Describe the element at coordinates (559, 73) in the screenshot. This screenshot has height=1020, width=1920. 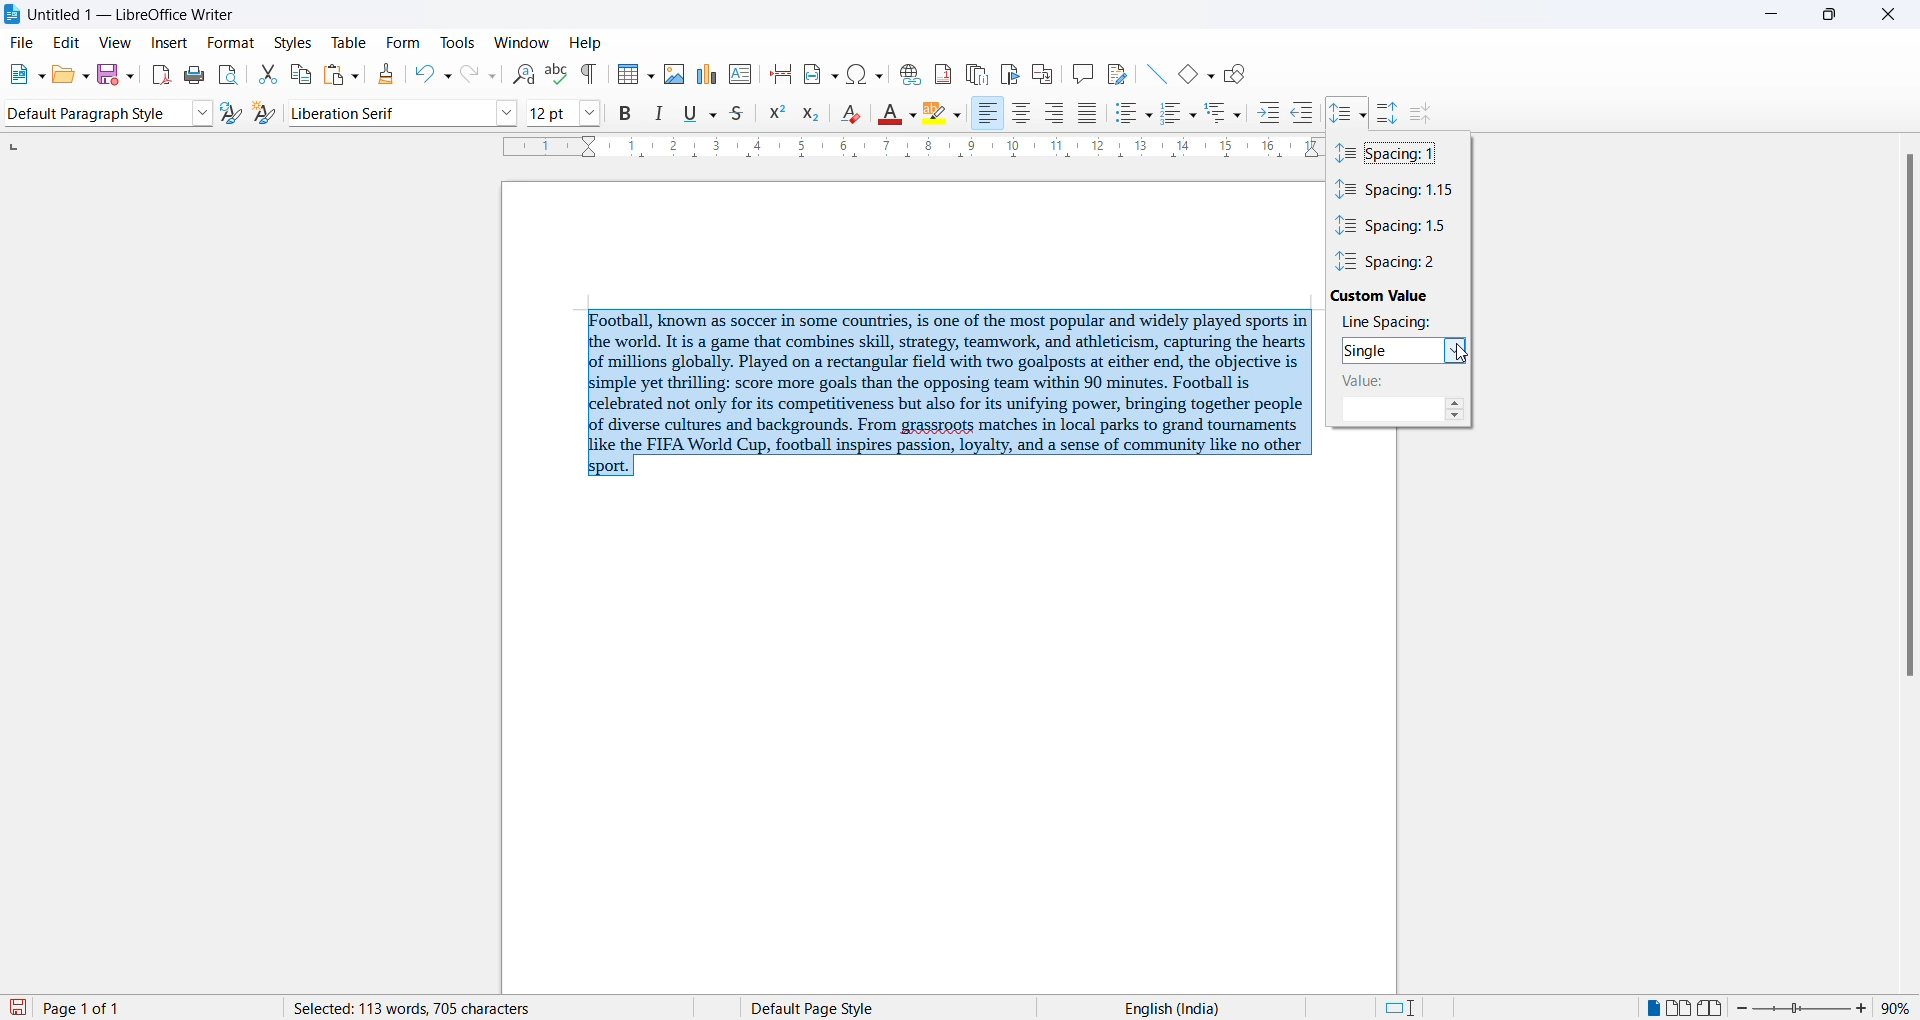
I see `spellings` at that location.